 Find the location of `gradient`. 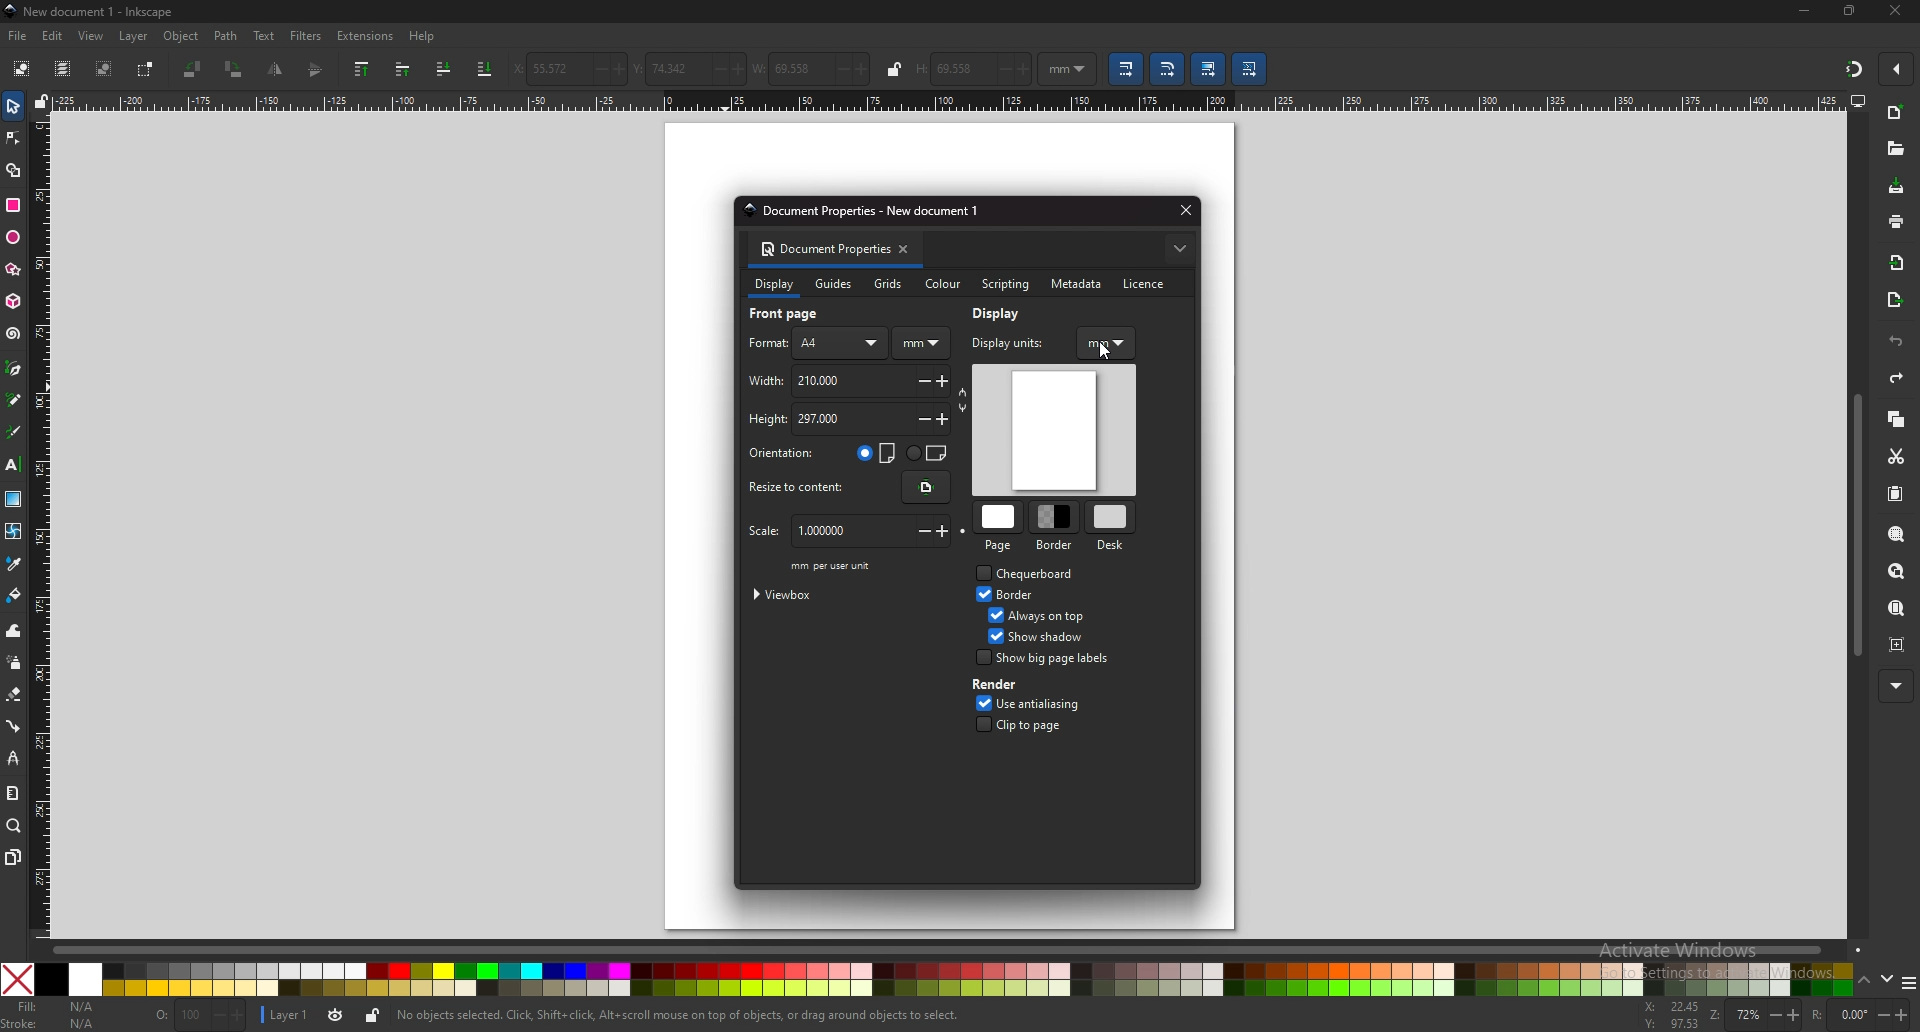

gradient is located at coordinates (13, 497).